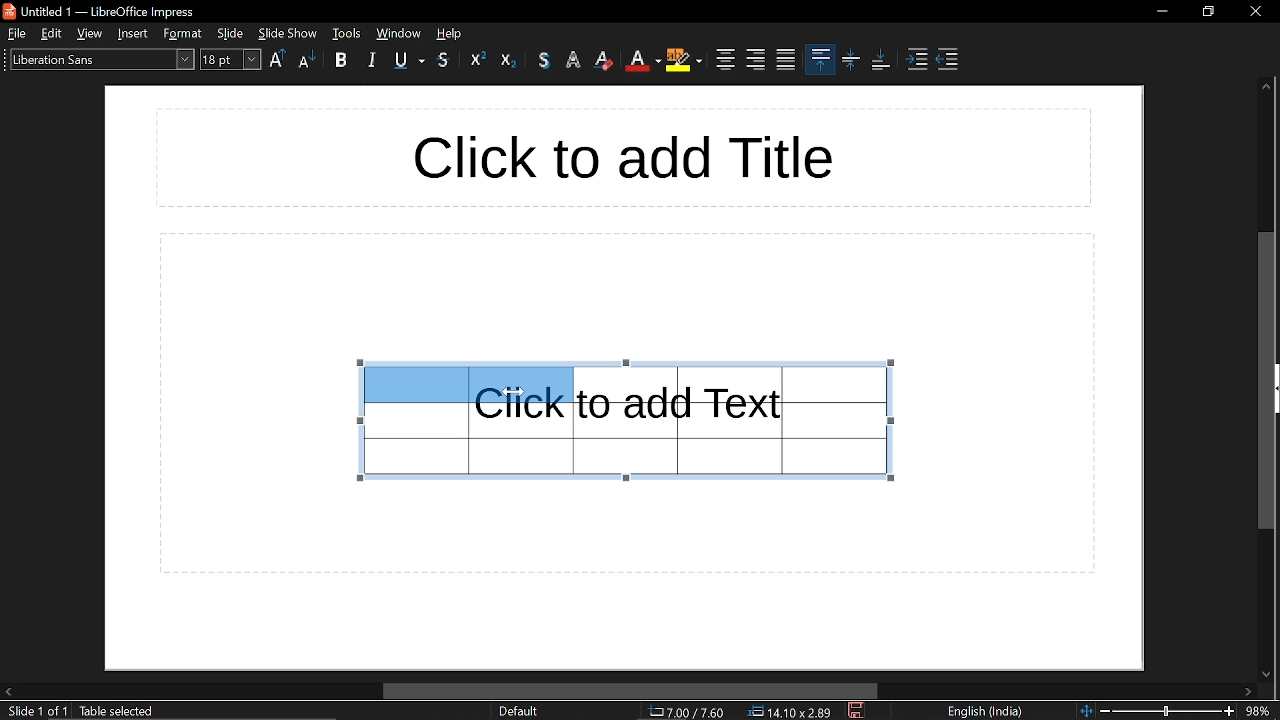  What do you see at coordinates (631, 691) in the screenshot?
I see `horizontal scrollbar` at bounding box center [631, 691].